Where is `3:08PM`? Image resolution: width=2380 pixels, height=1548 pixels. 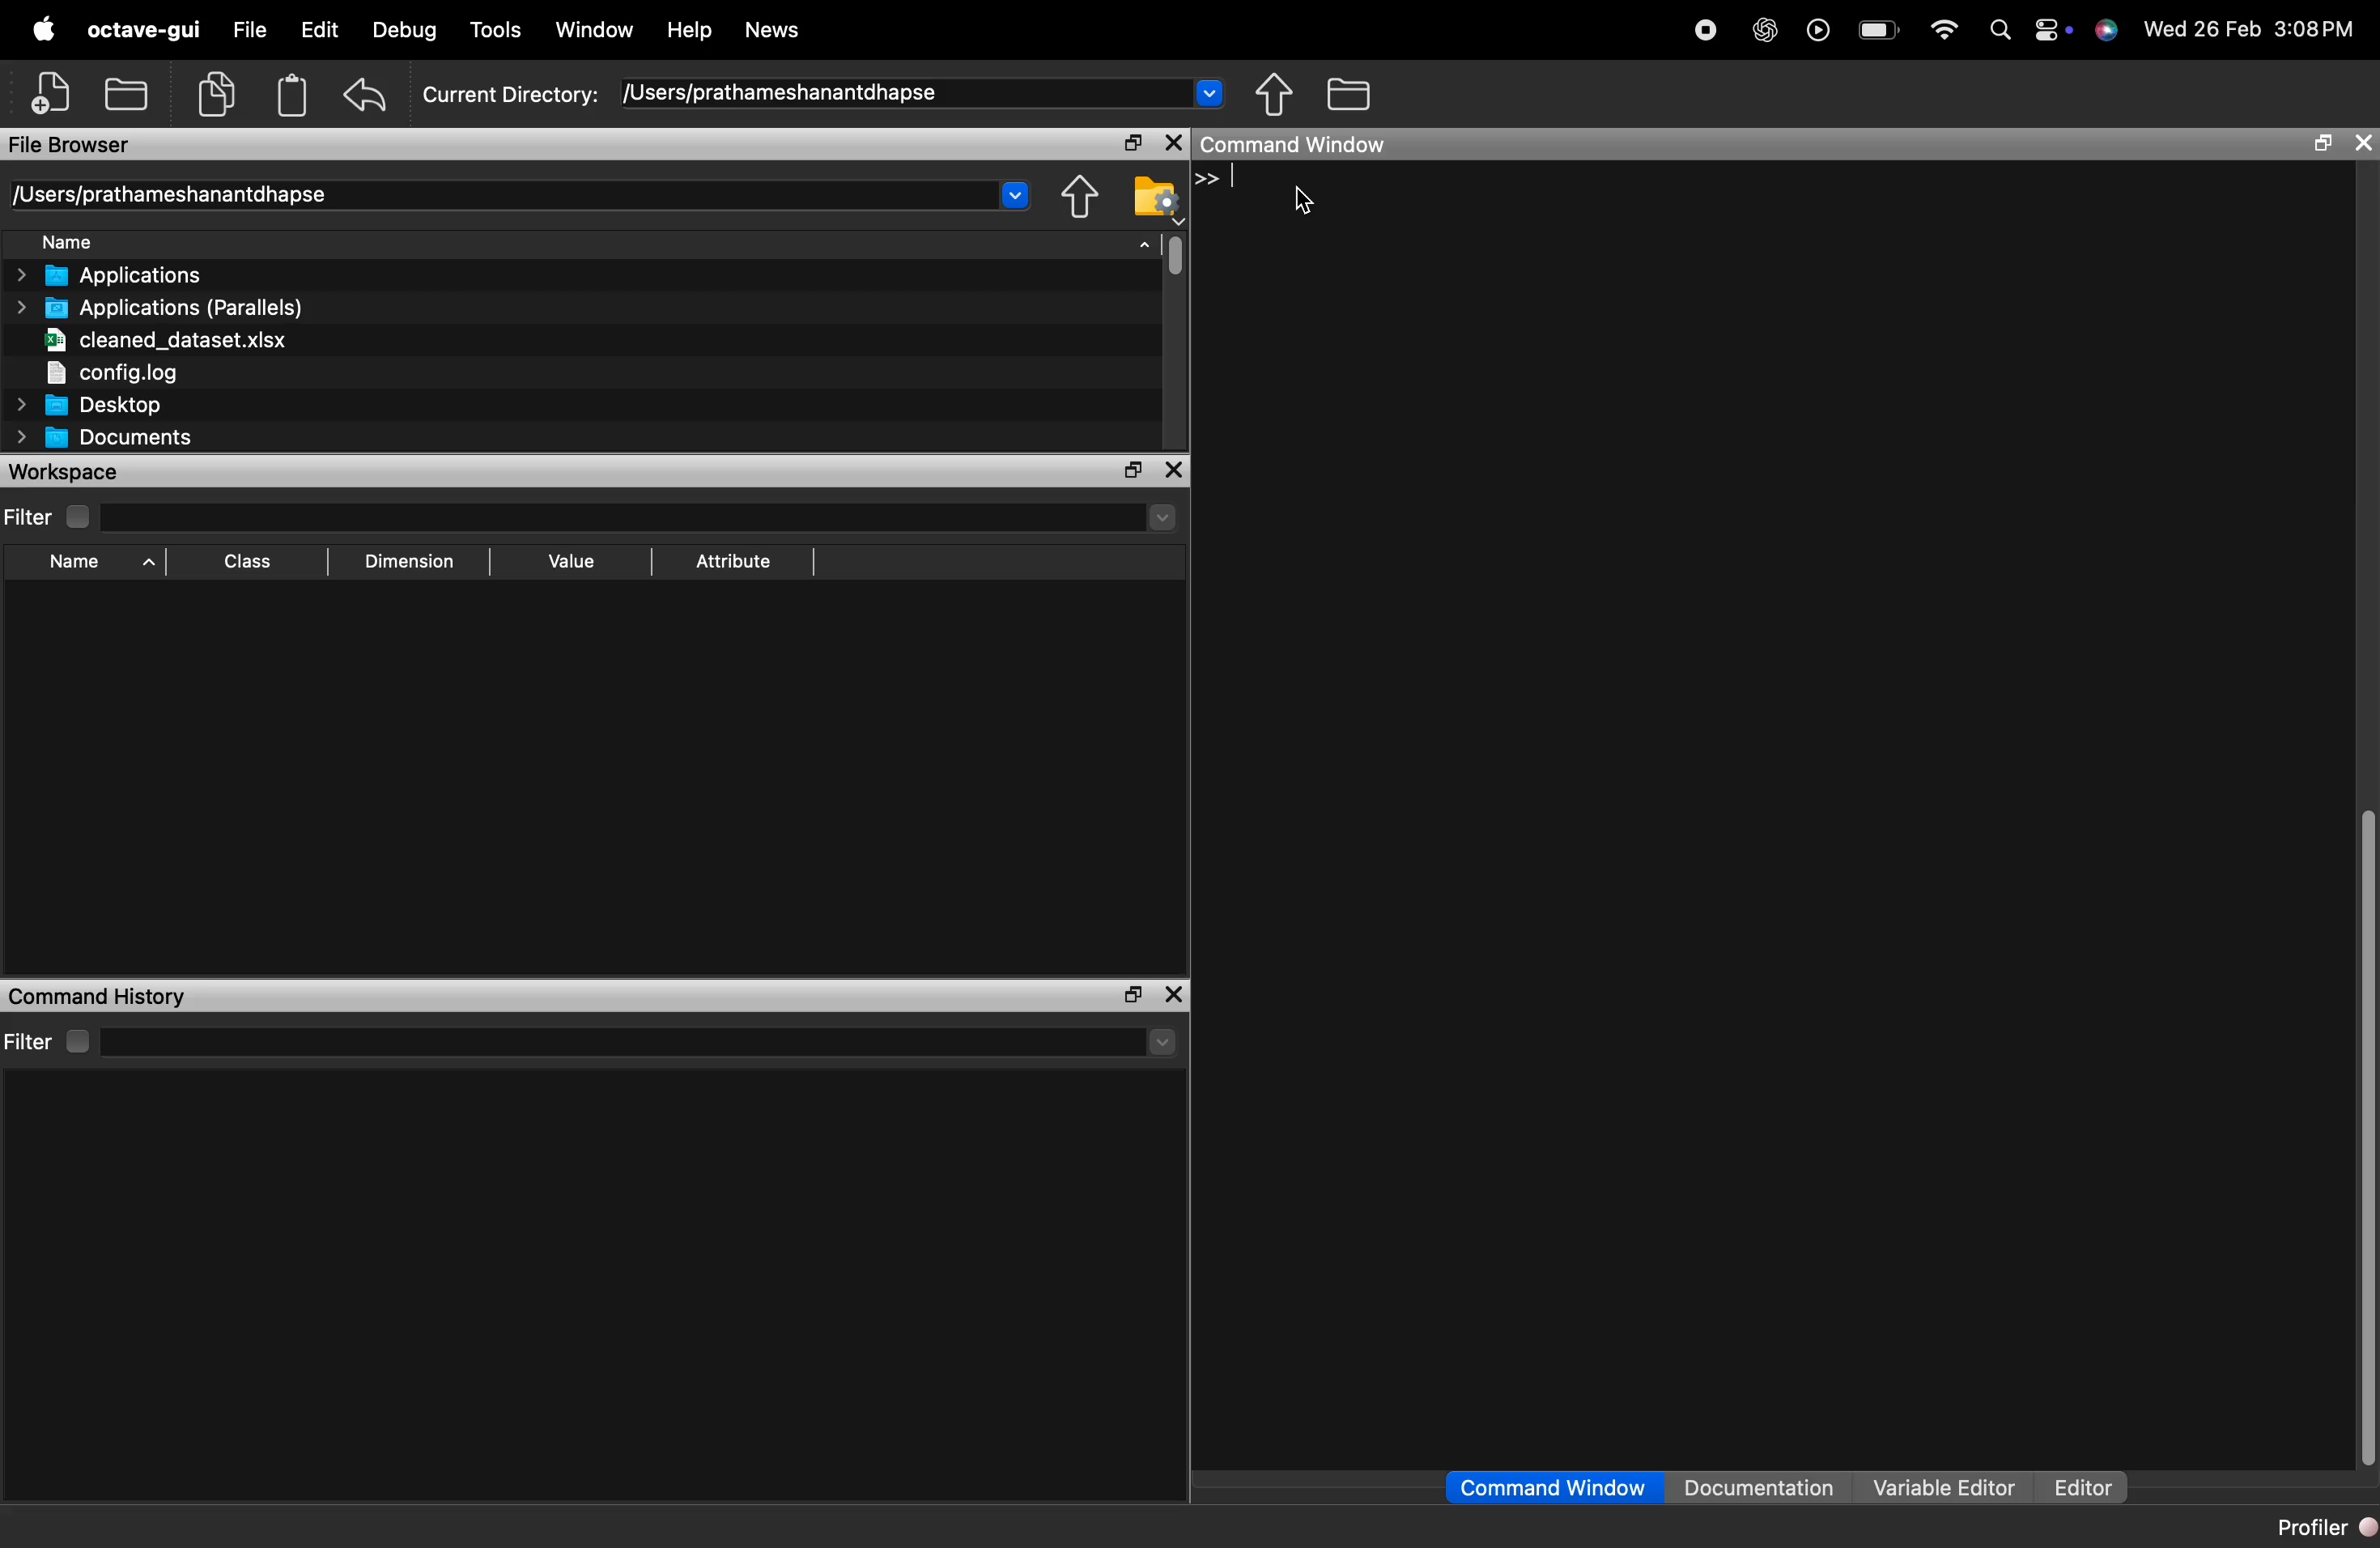
3:08PM is located at coordinates (2312, 30).